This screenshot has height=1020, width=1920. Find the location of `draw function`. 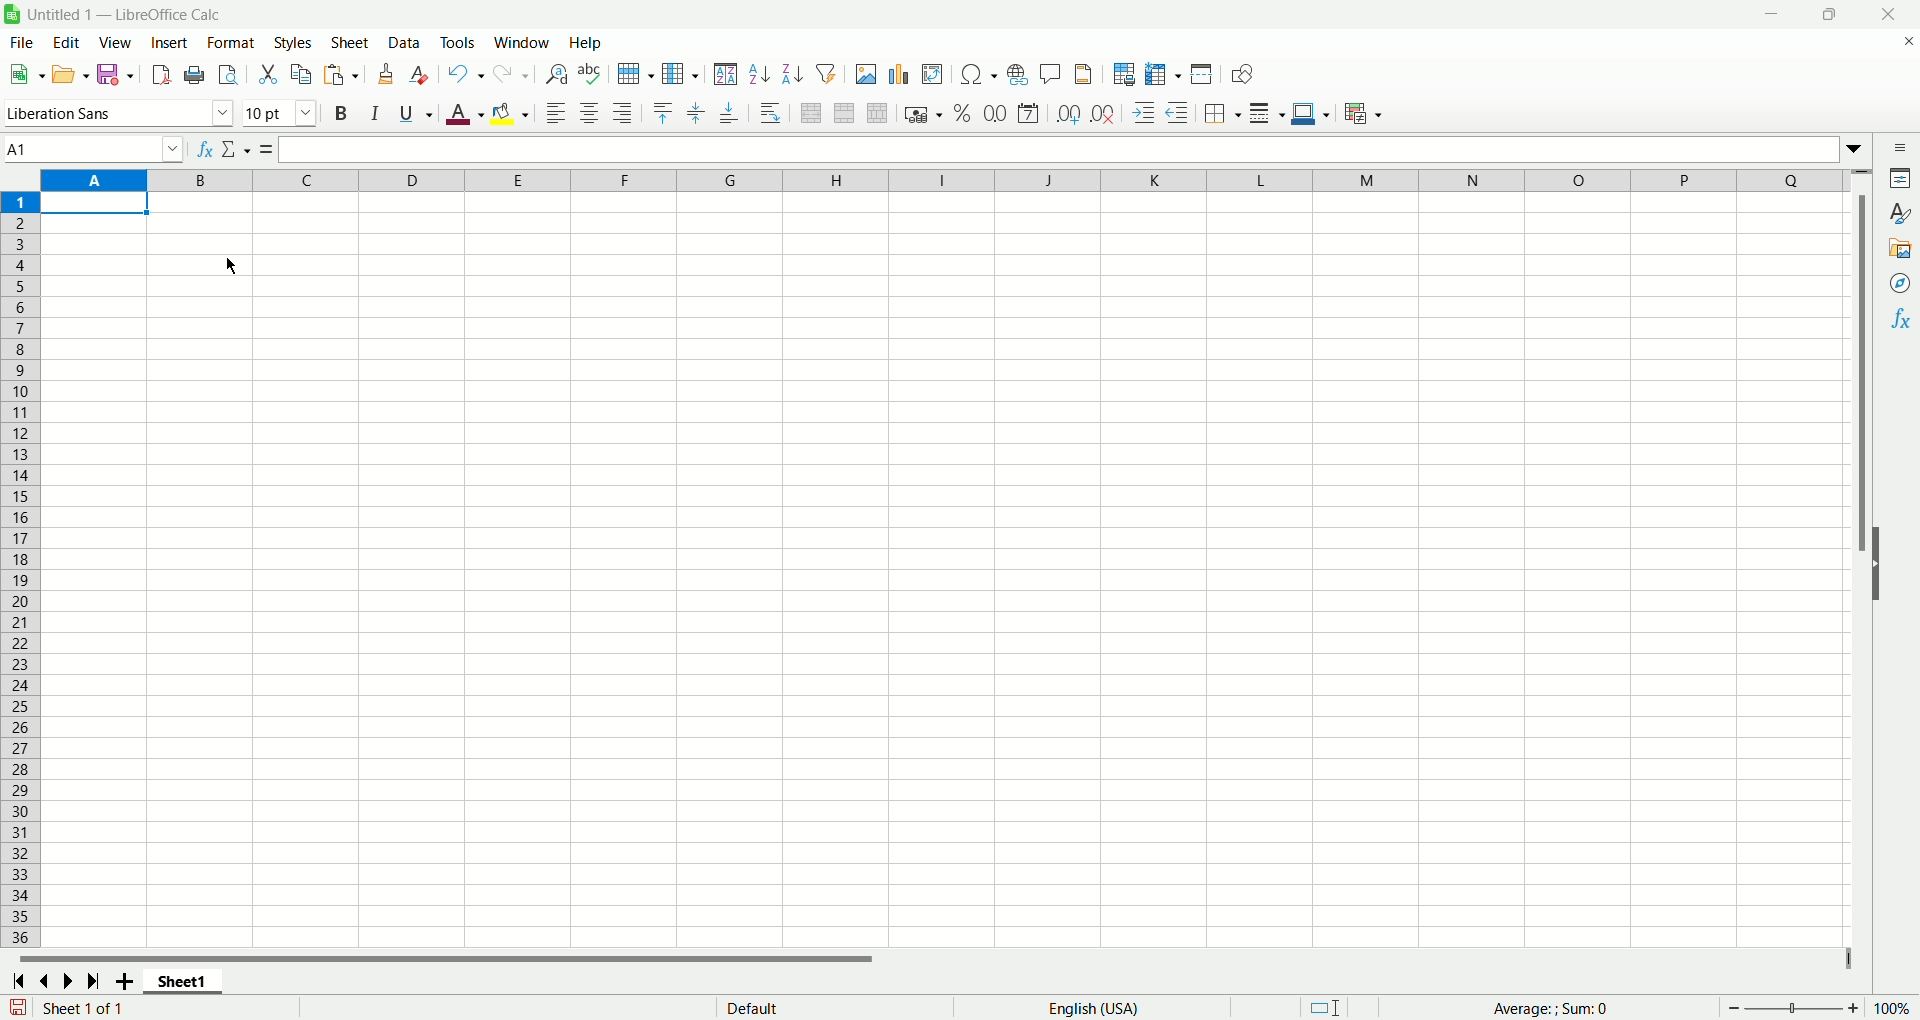

draw function is located at coordinates (1246, 74).